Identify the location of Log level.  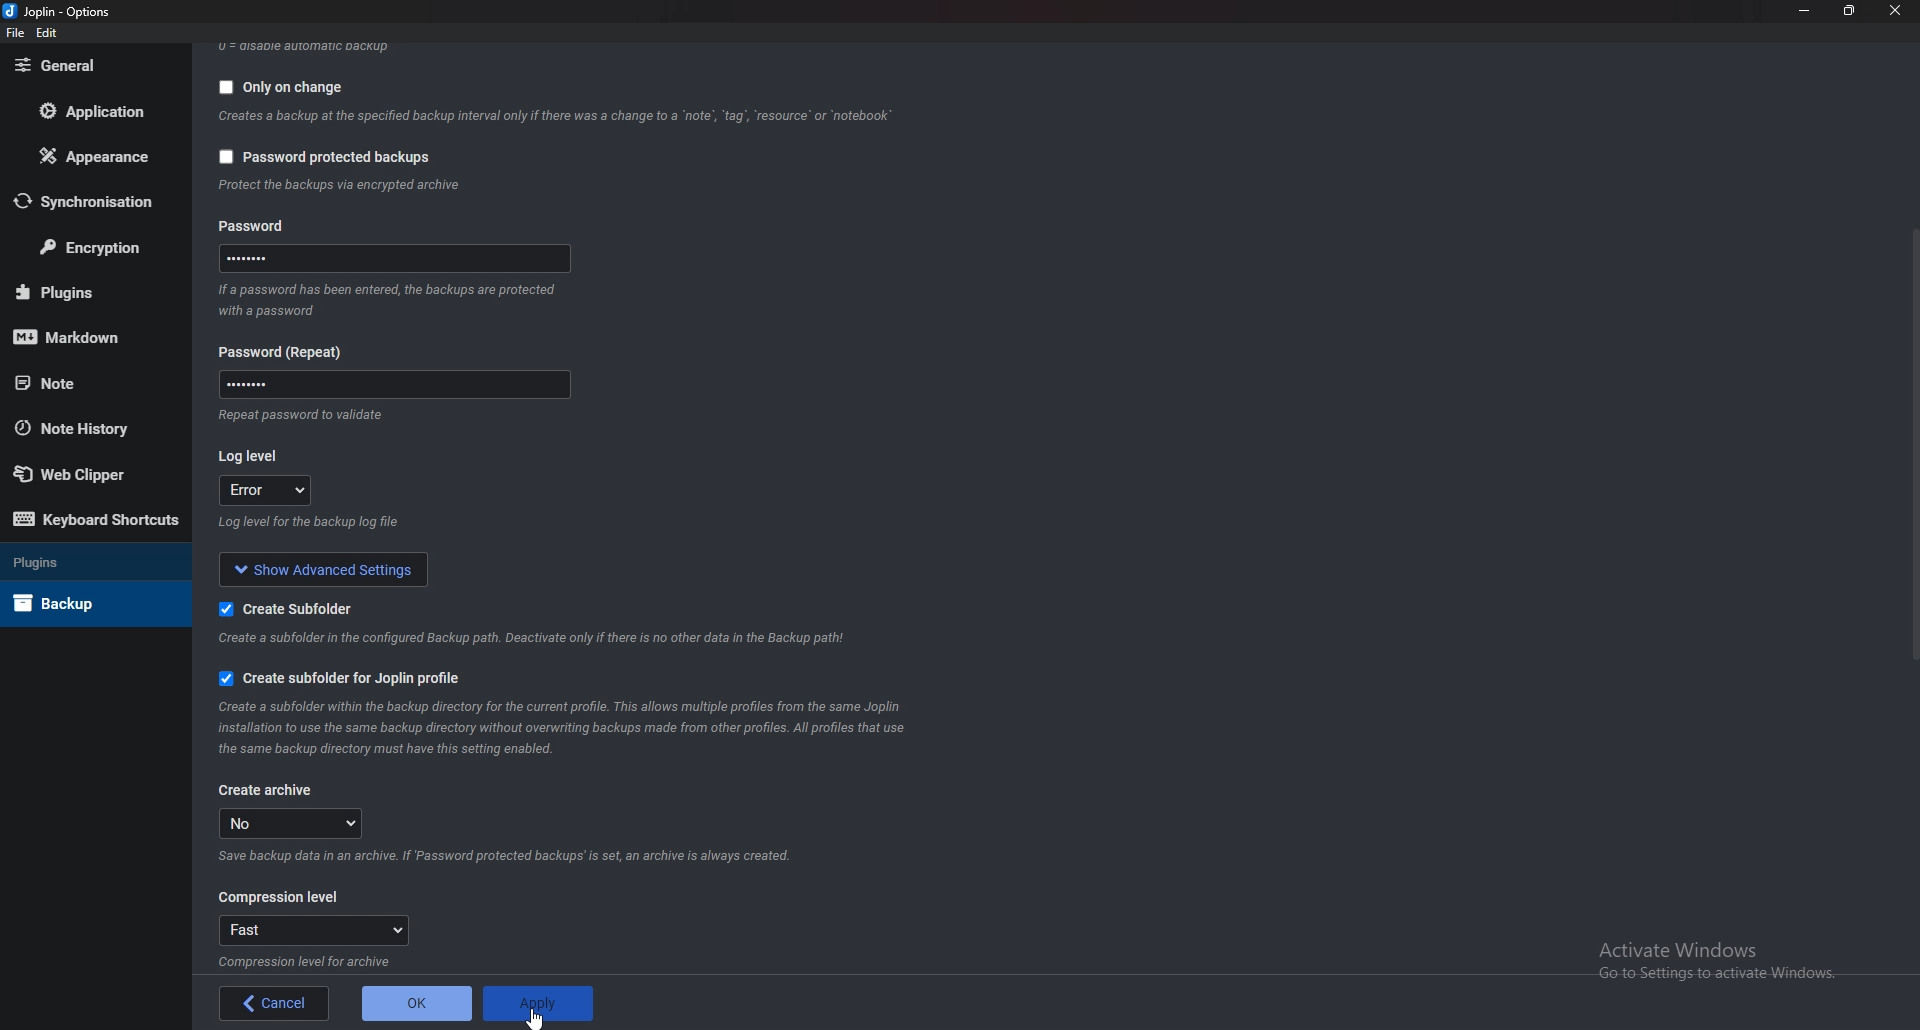
(251, 457).